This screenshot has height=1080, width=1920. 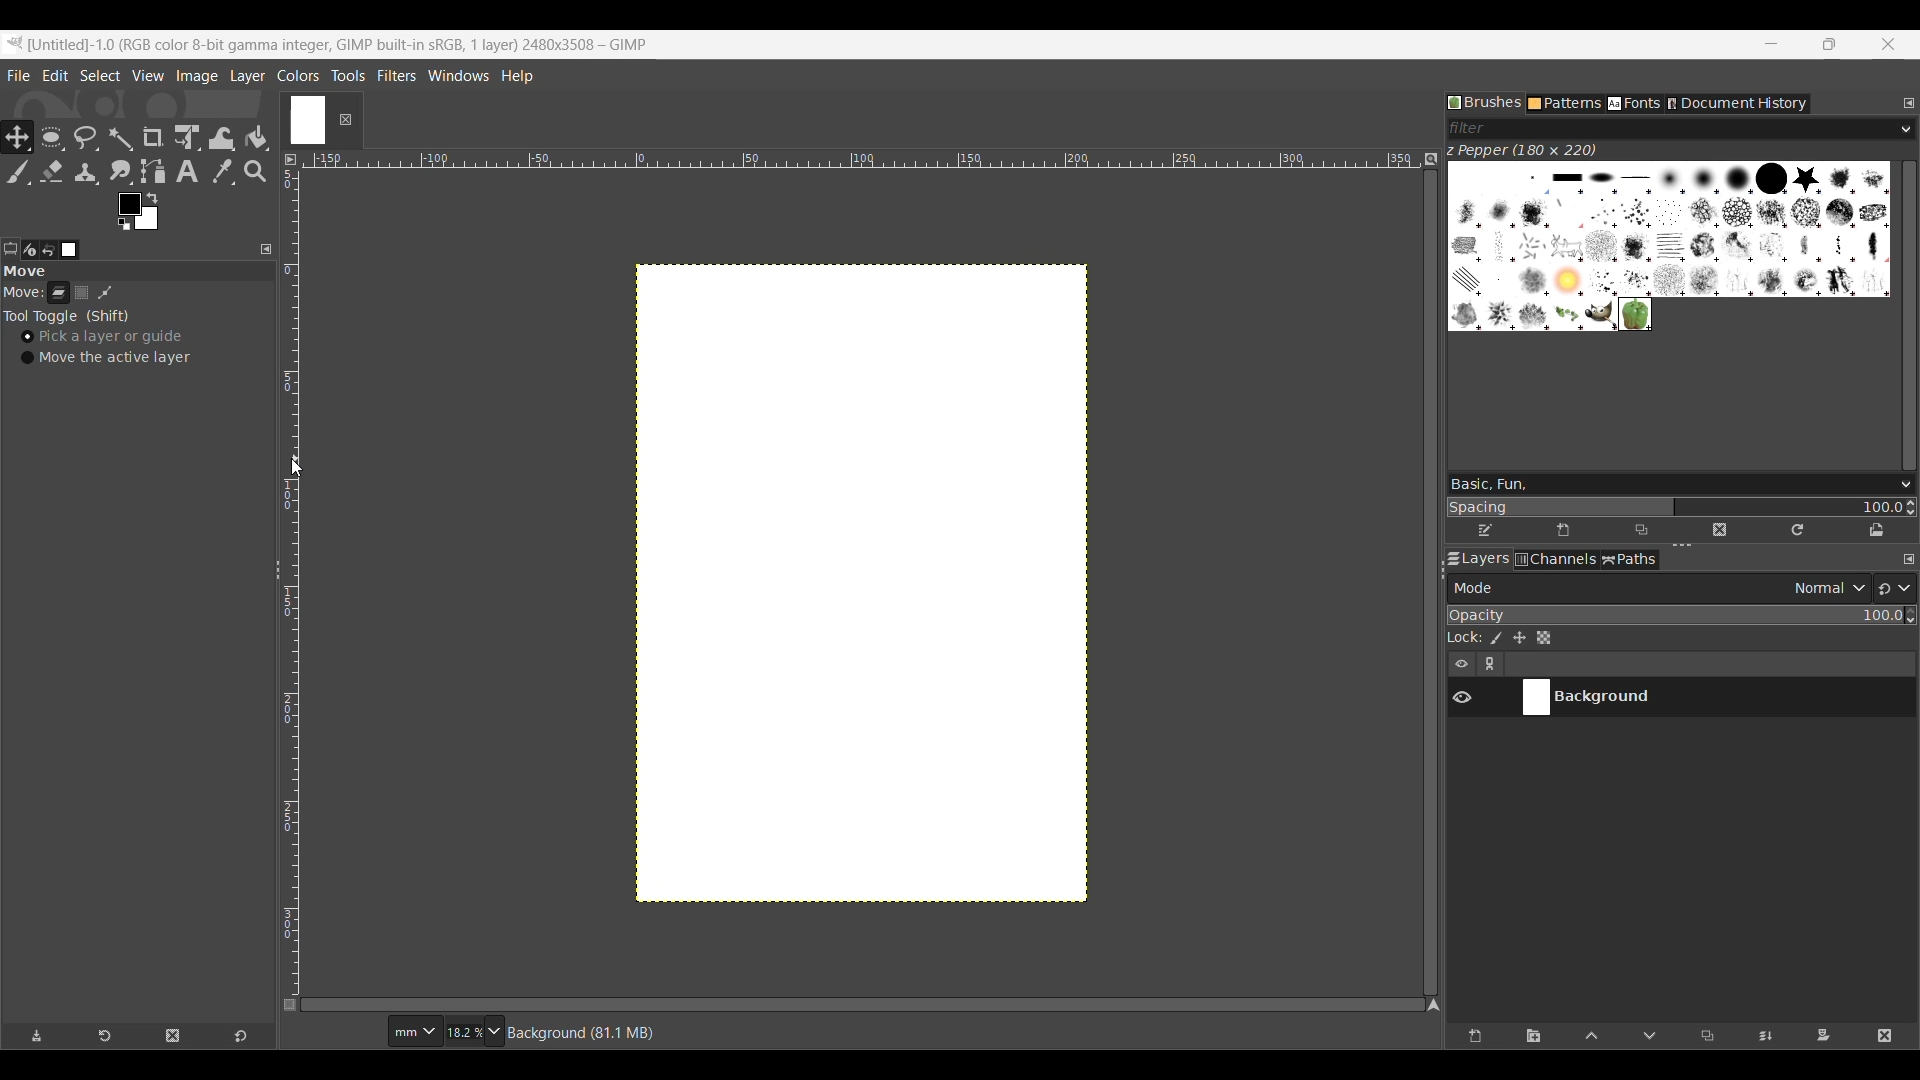 I want to click on Canvas details, so click(x=583, y=1034).